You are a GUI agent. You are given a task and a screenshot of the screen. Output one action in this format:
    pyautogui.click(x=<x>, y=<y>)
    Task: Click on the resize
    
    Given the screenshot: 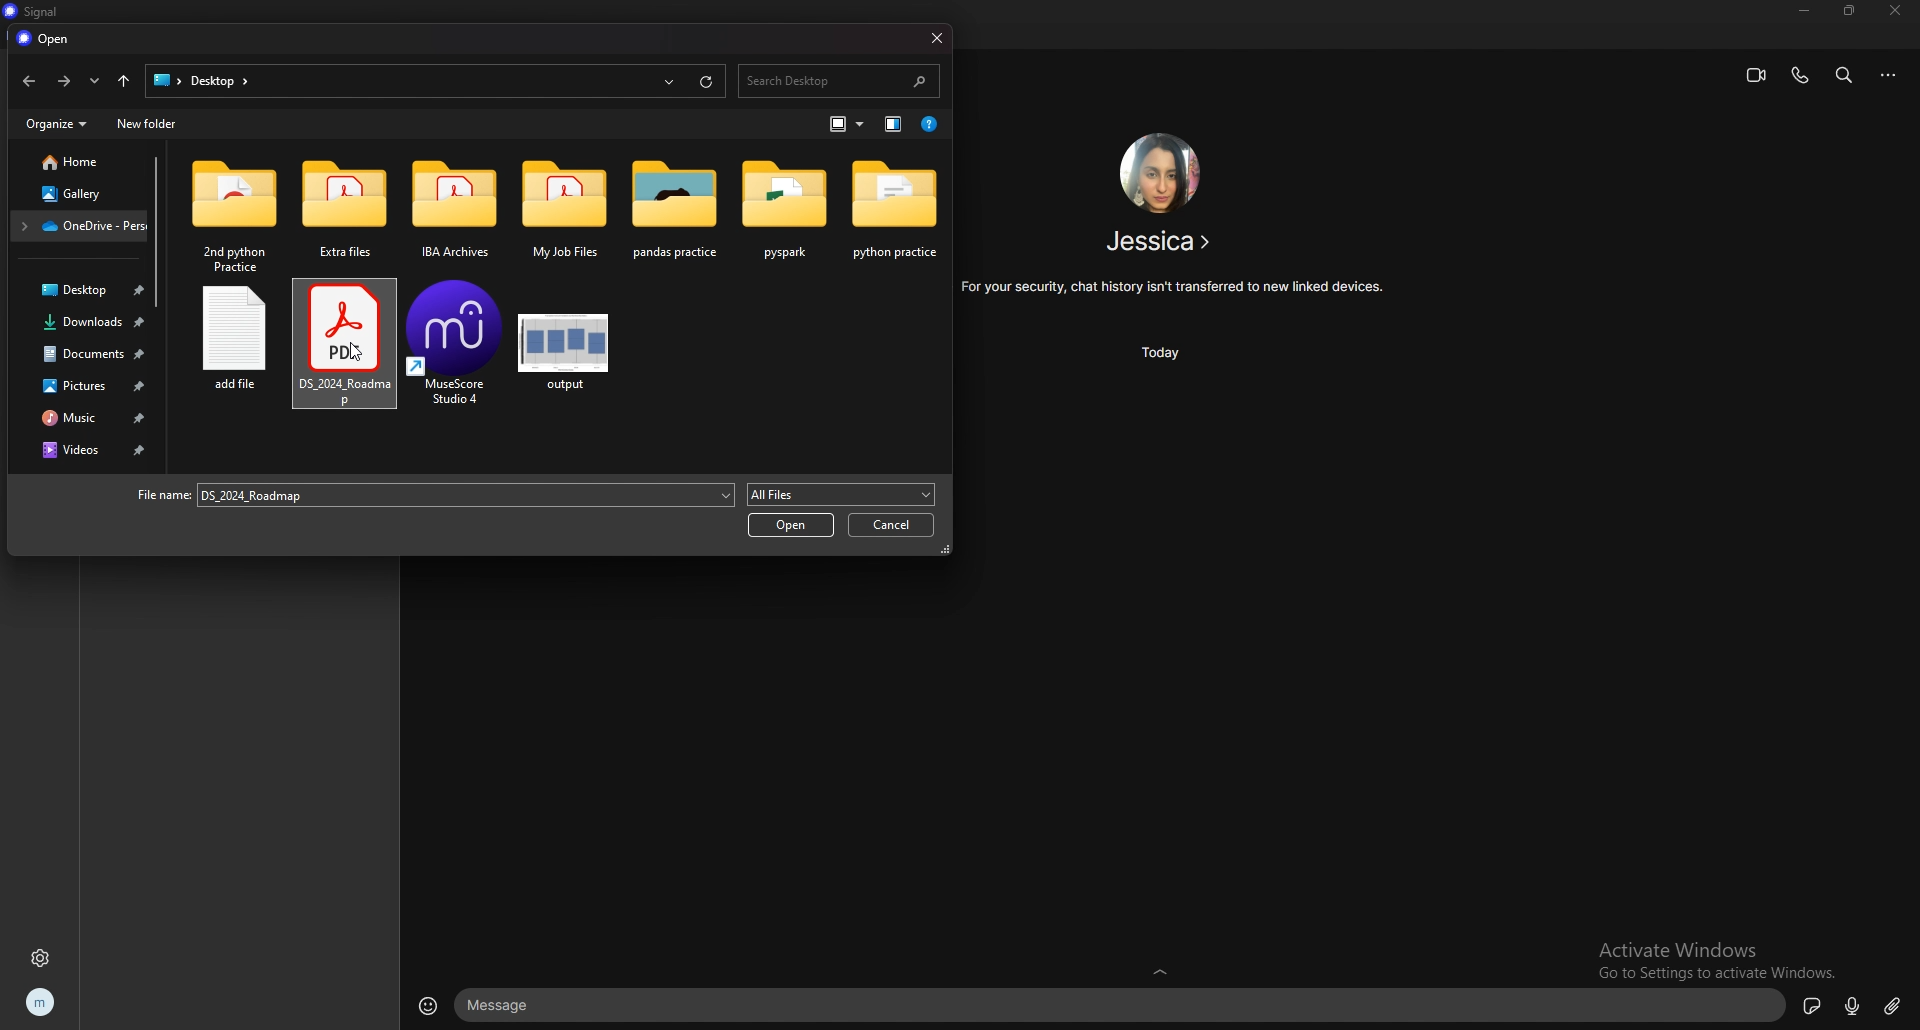 What is the action you would take?
    pyautogui.click(x=1850, y=11)
    